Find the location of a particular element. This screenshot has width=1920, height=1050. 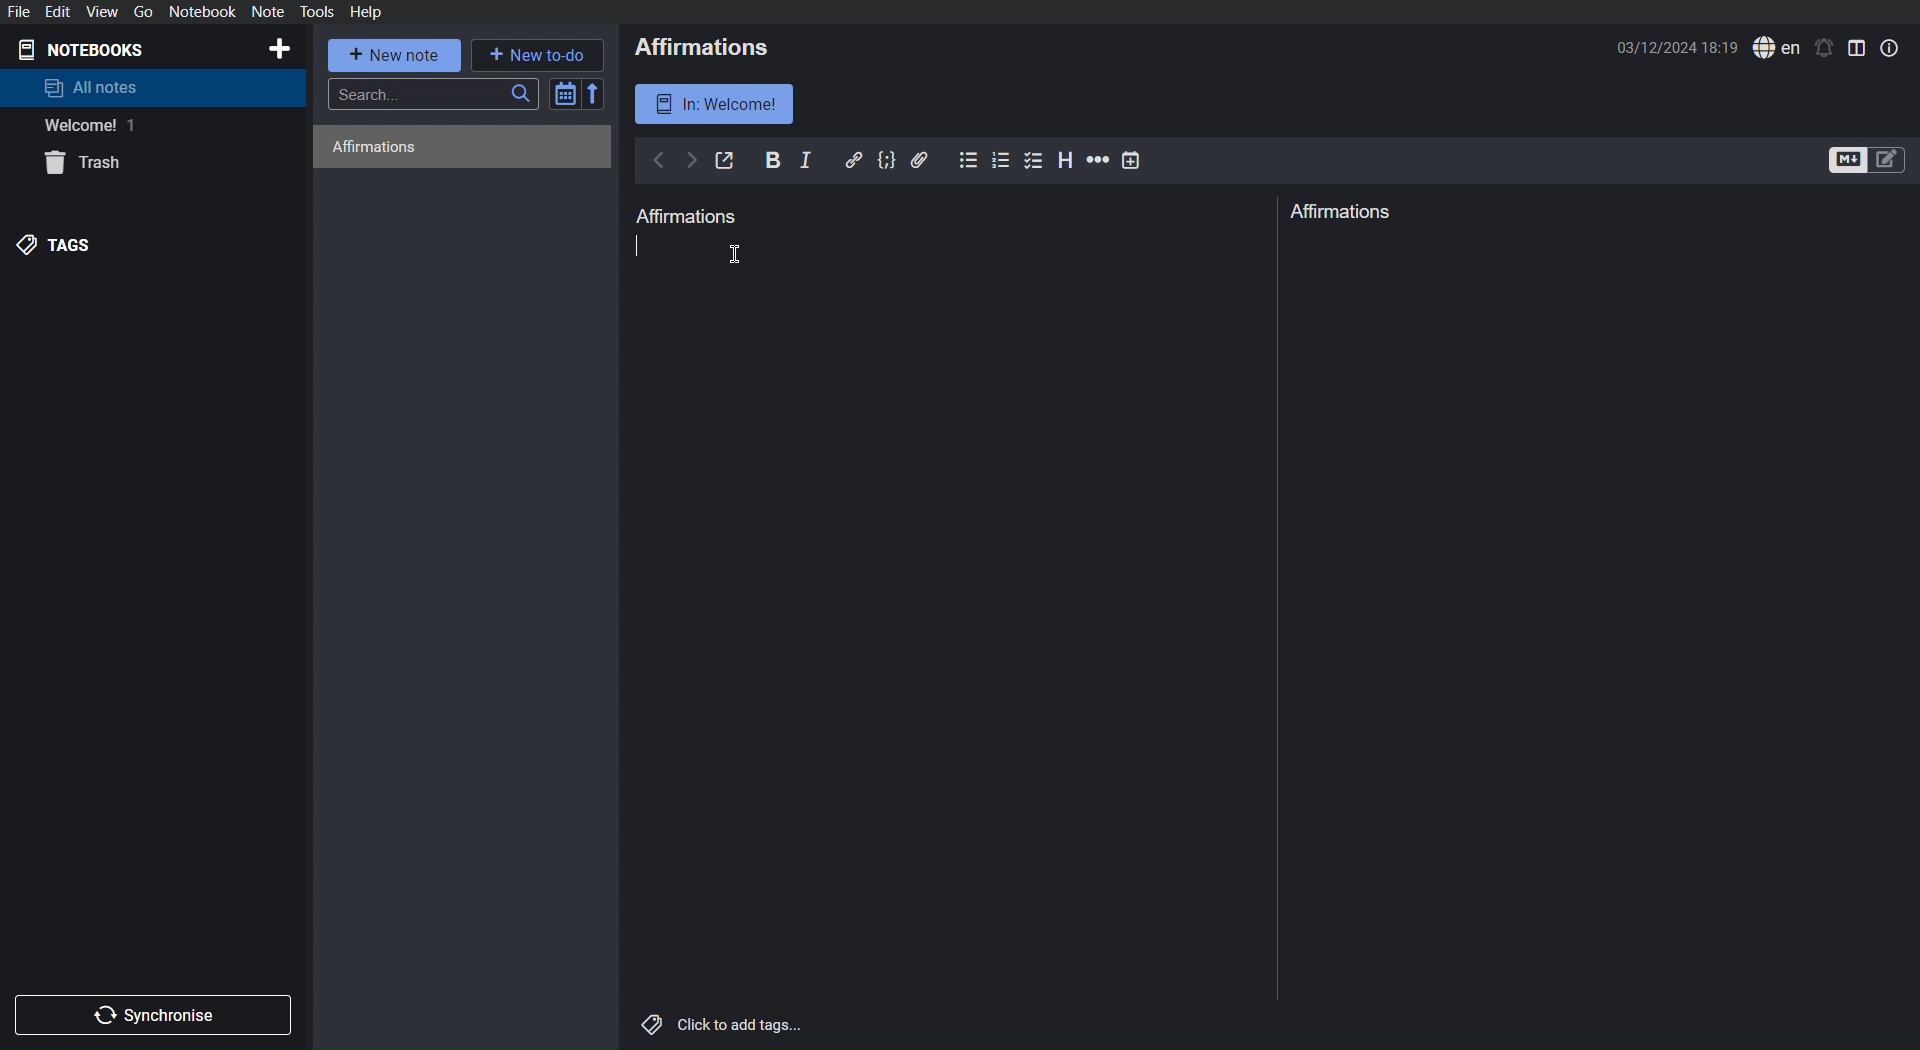

Toggle editor layout is located at coordinates (1858, 47).